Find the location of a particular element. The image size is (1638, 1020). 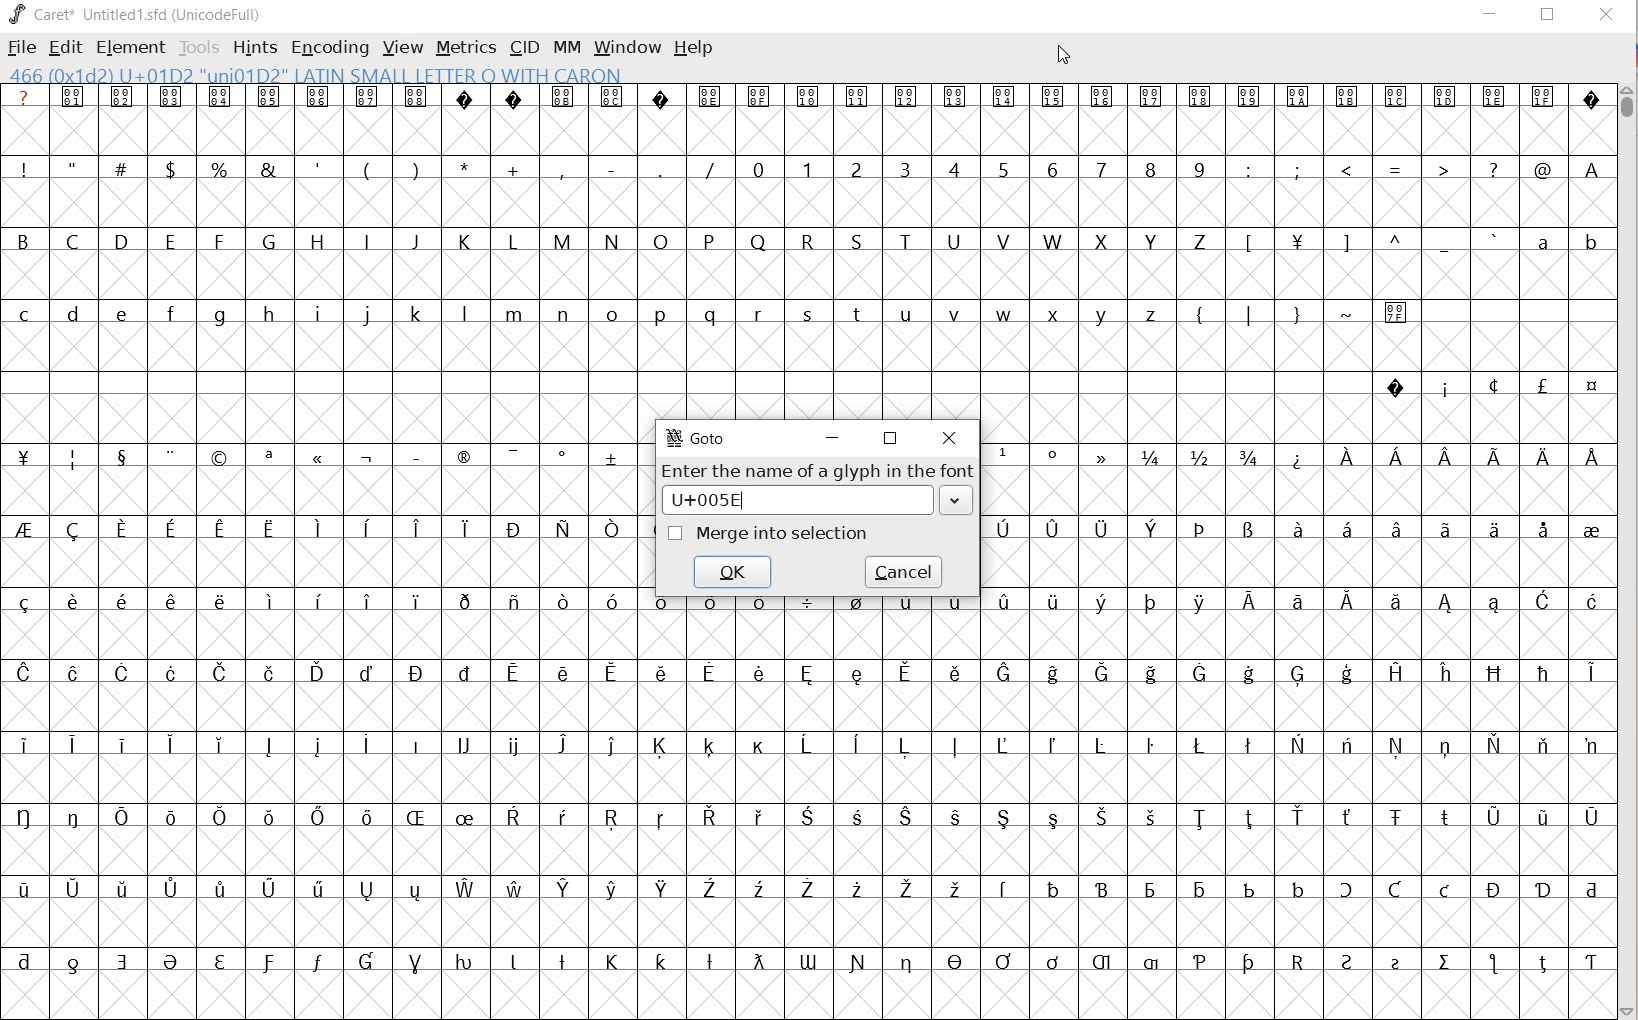

TOOLS is located at coordinates (199, 47).